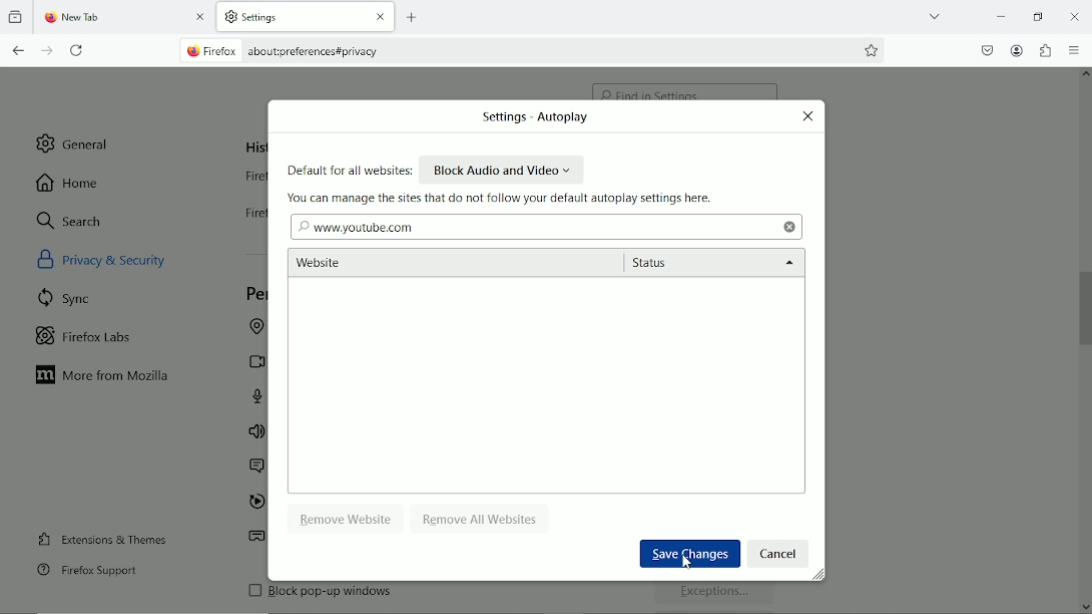  I want to click on remove website, so click(347, 518).